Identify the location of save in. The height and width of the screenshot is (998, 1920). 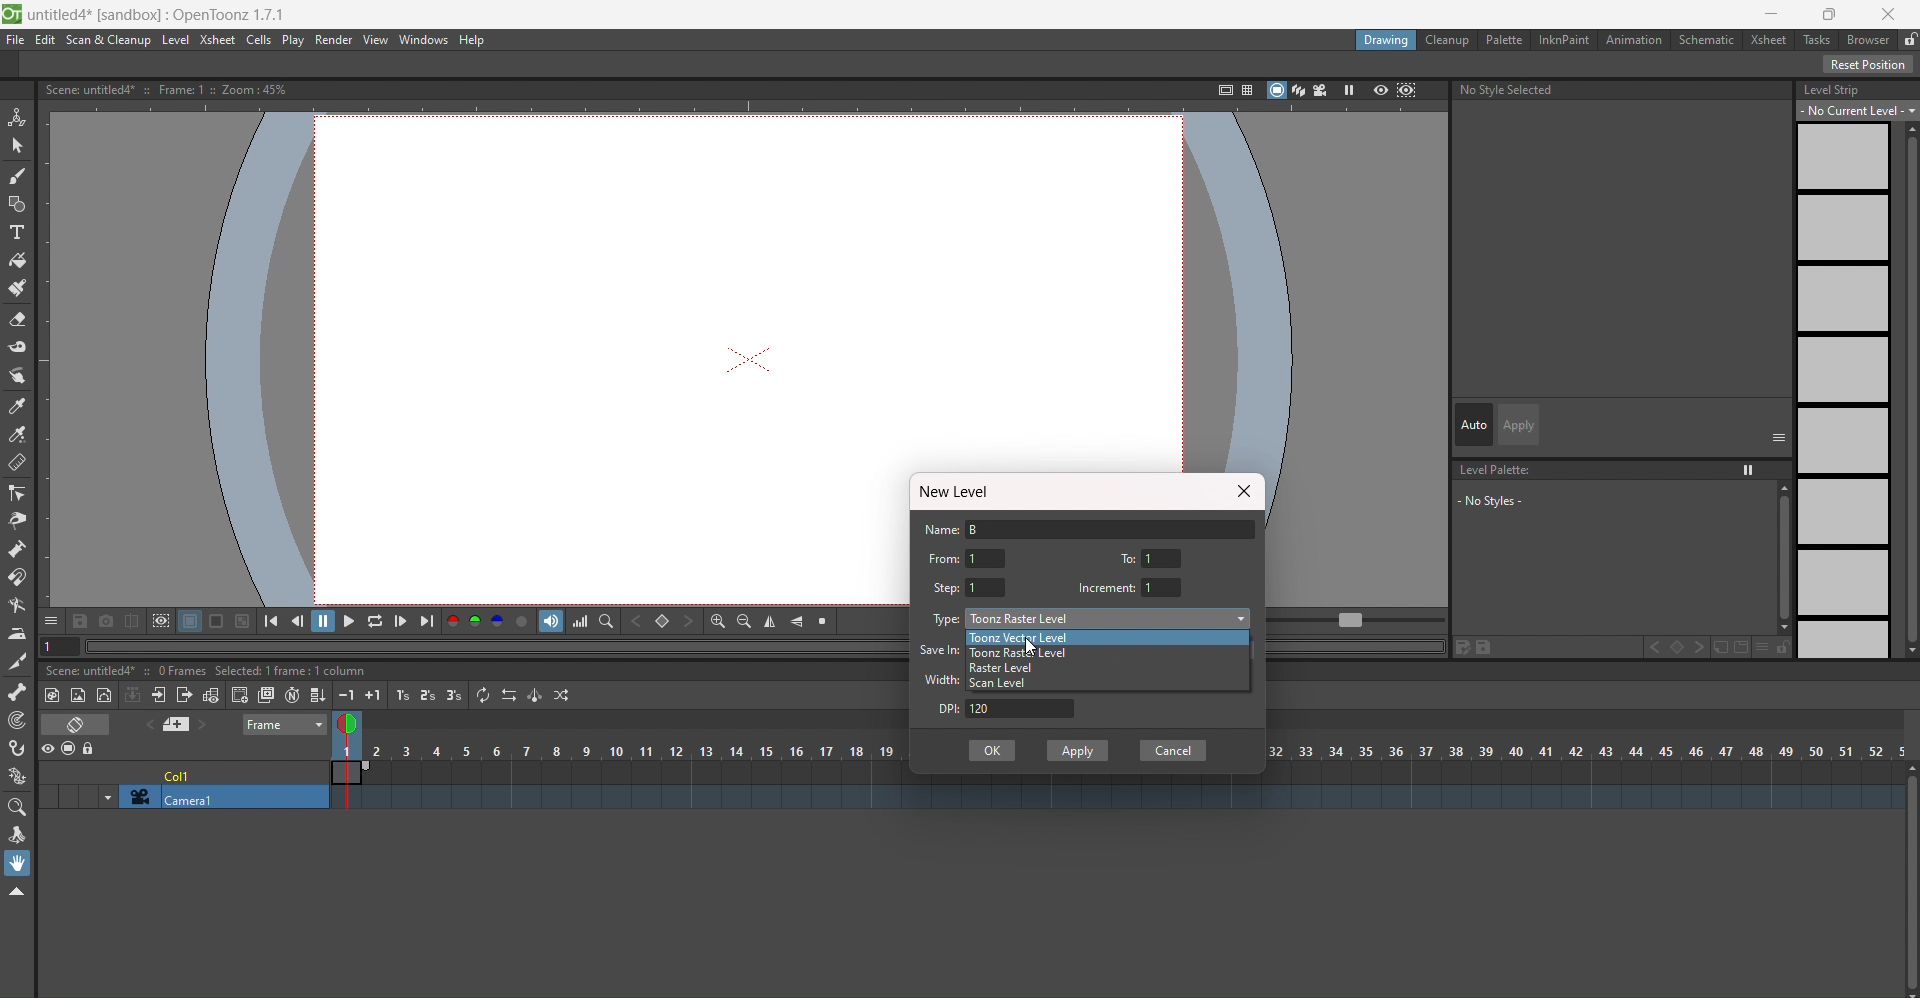
(941, 649).